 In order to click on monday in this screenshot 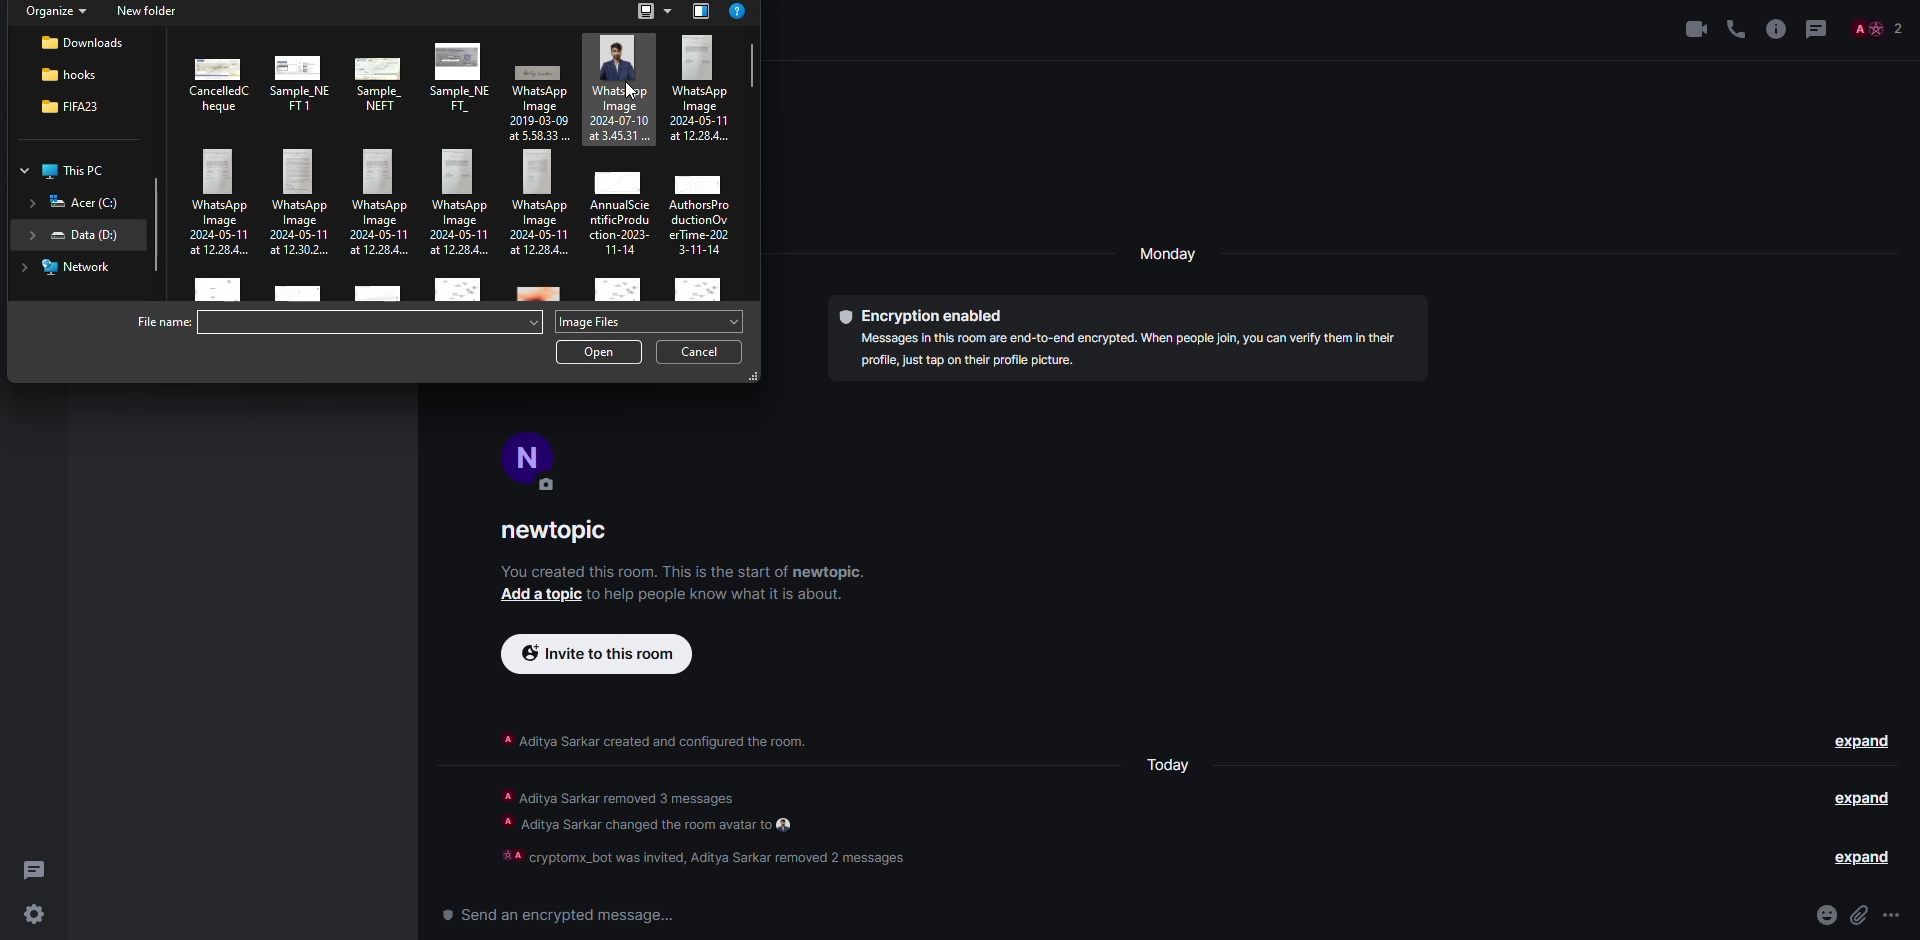, I will do `click(1169, 255)`.